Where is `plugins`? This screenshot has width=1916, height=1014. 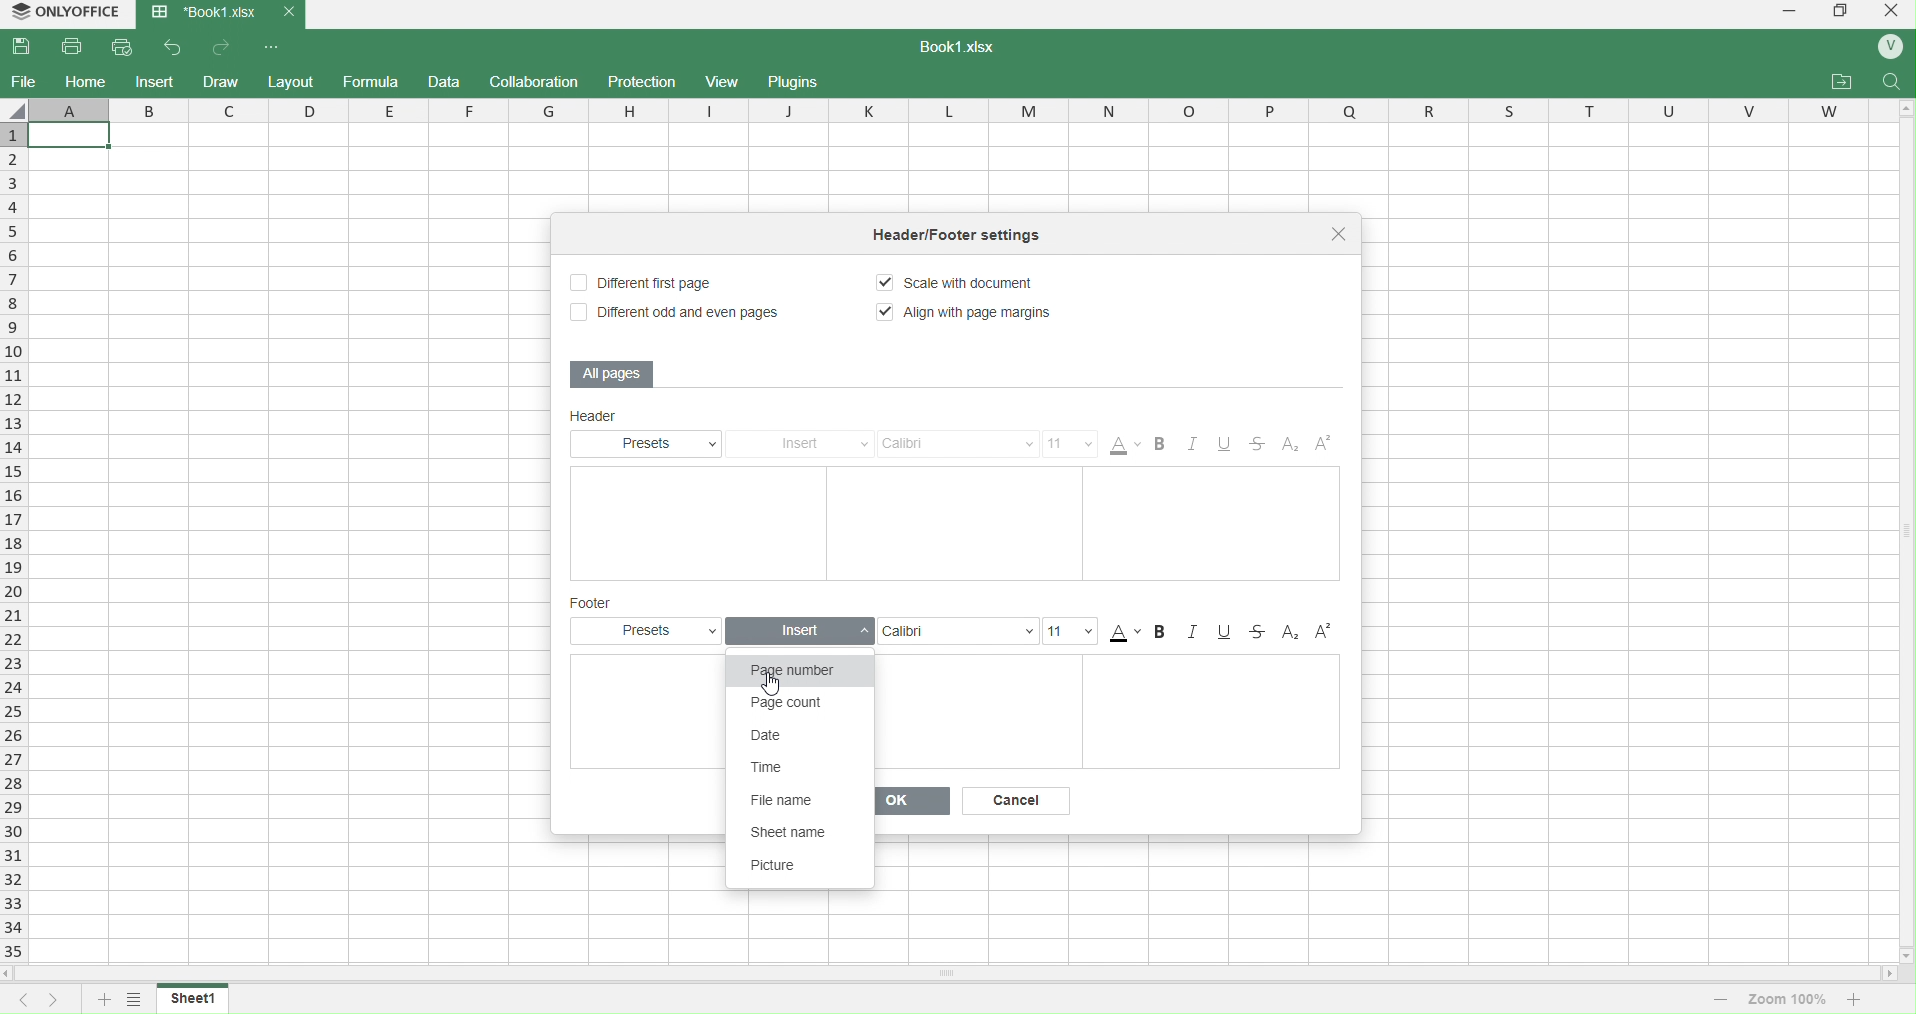
plugins is located at coordinates (799, 82).